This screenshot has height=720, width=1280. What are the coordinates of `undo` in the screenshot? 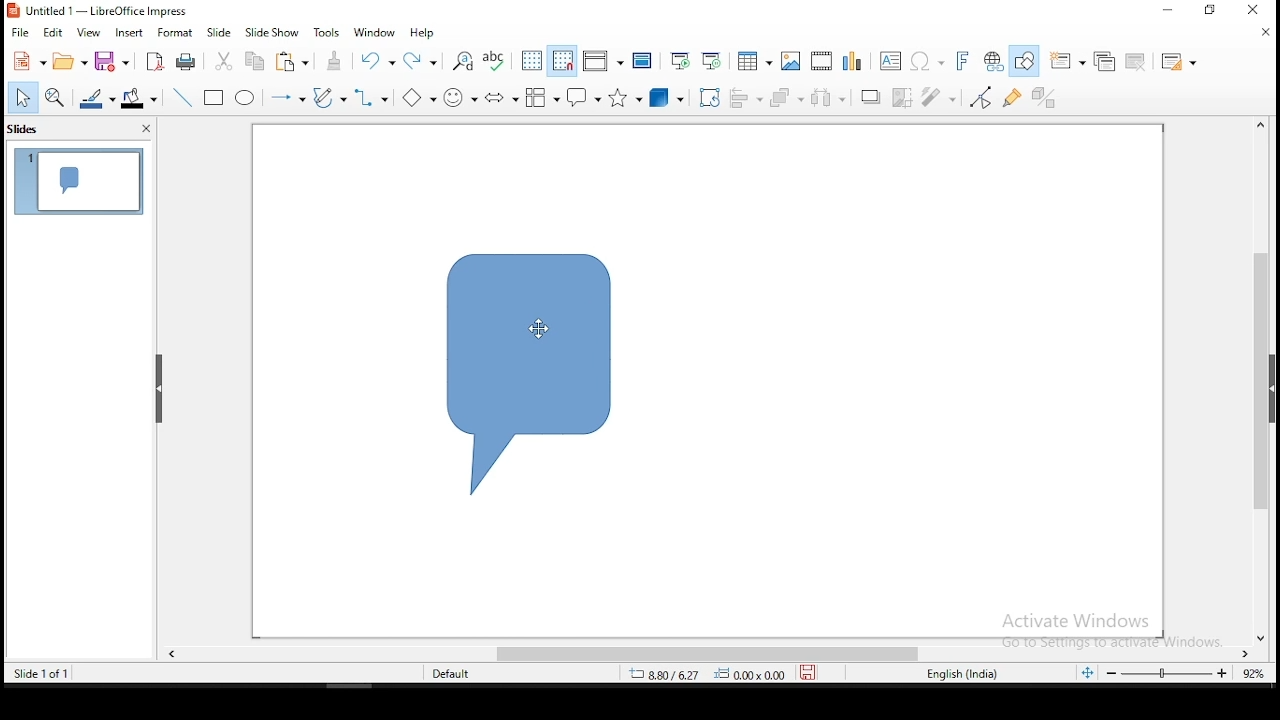 It's located at (377, 61).